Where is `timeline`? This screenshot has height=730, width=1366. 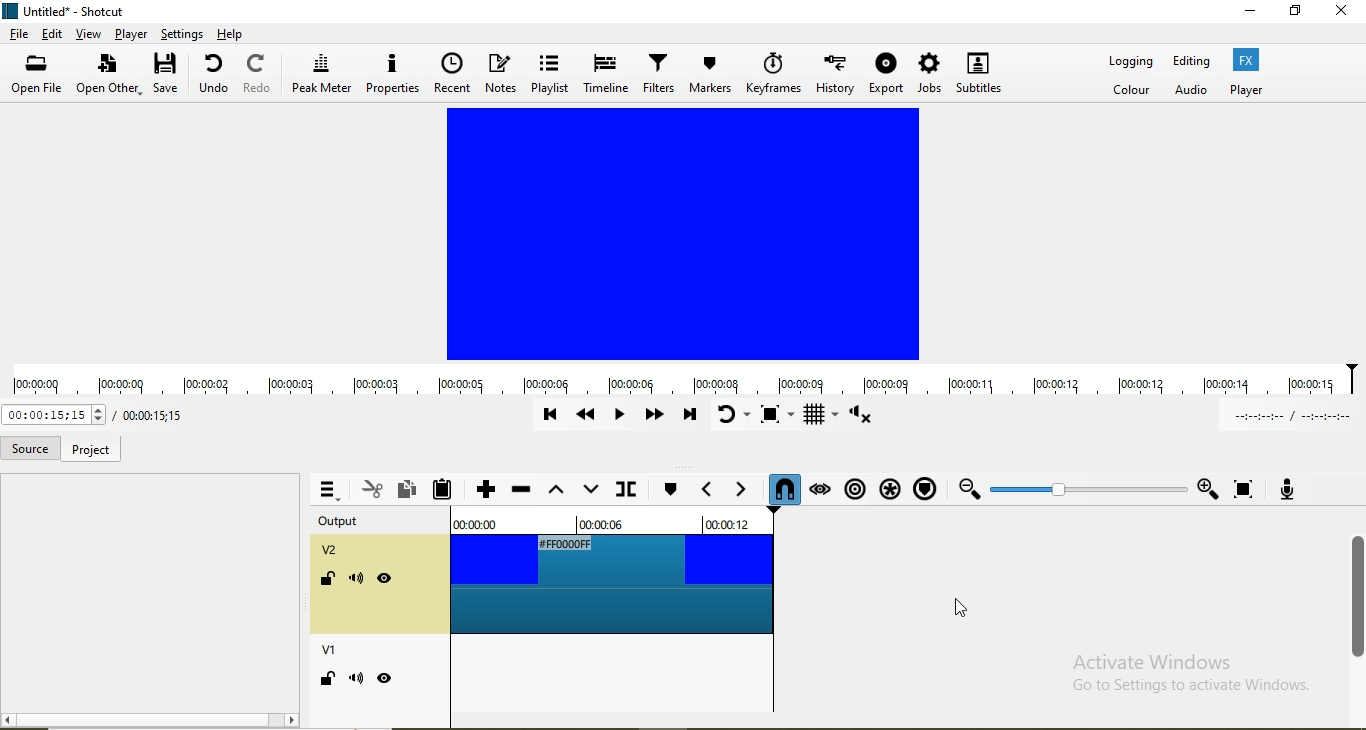
timeline is located at coordinates (604, 75).